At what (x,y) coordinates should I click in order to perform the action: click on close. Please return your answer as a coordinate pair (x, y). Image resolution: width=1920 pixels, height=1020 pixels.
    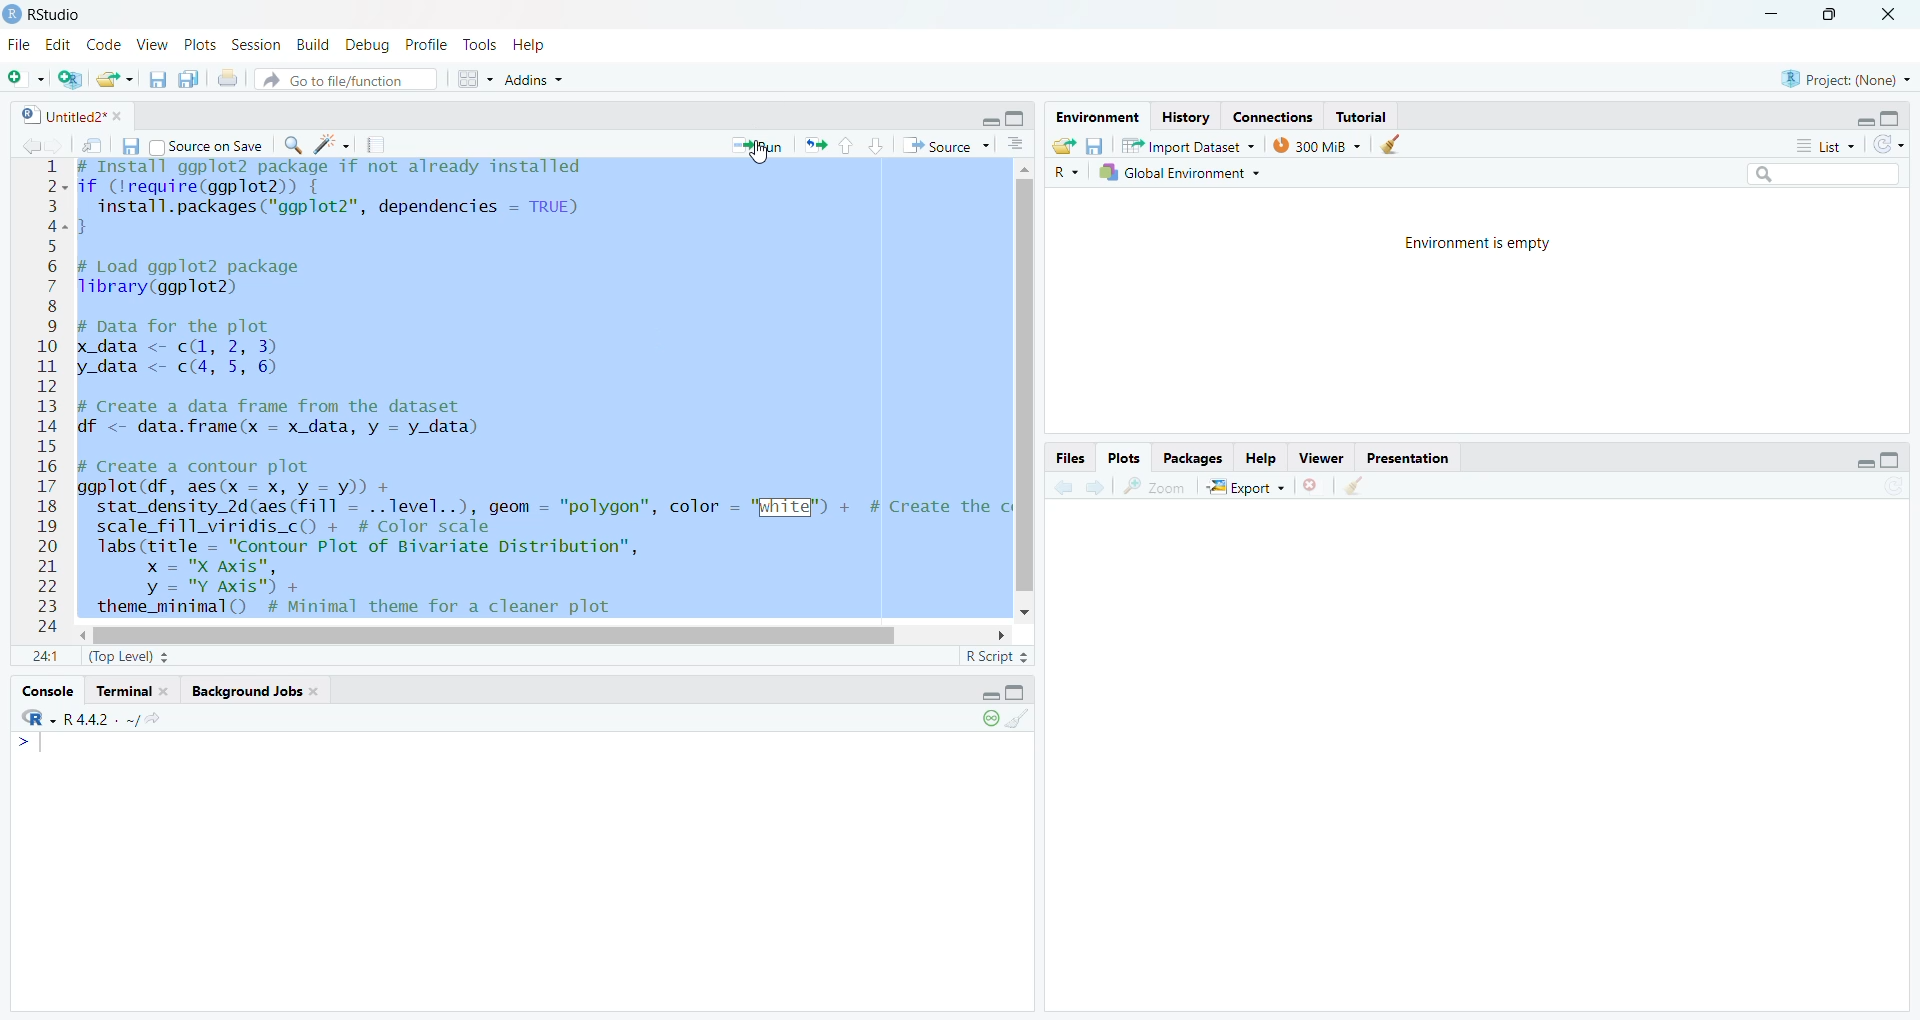
    Looking at the image, I should click on (1882, 17).